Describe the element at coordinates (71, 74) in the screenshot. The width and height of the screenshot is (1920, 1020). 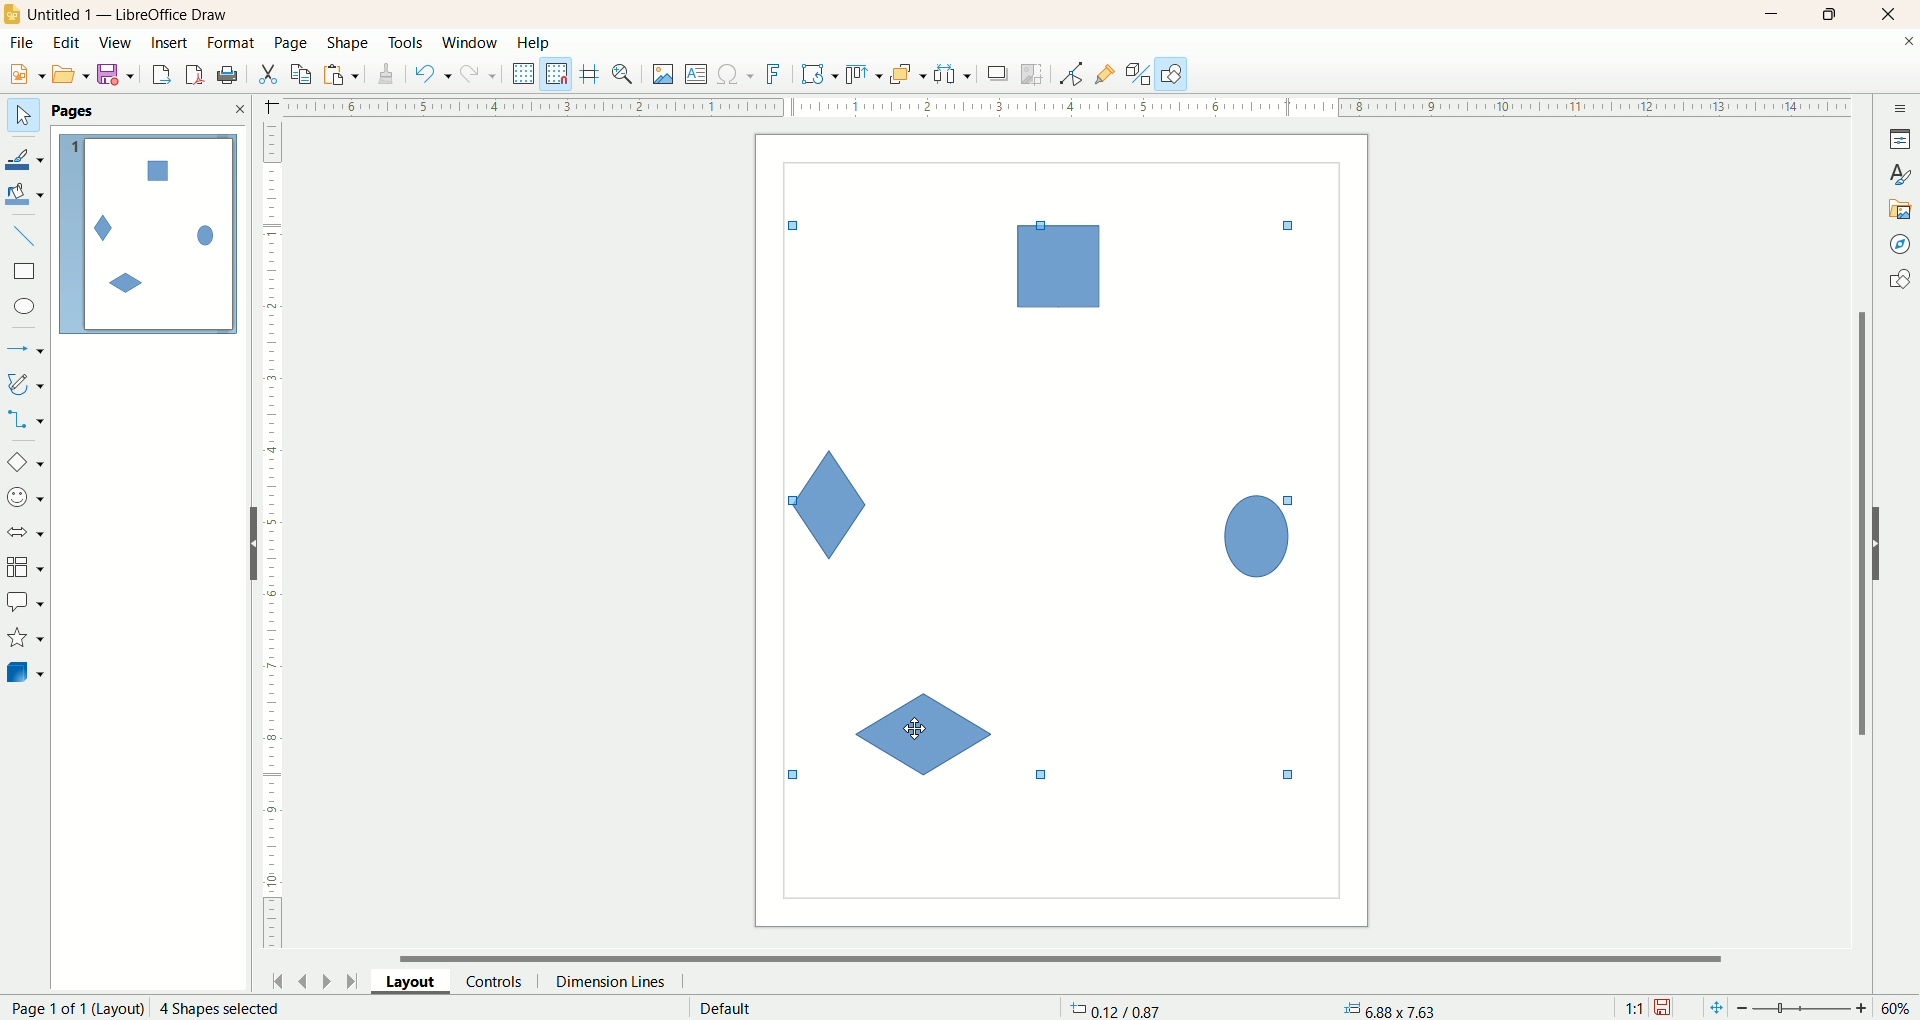
I see `open` at that location.